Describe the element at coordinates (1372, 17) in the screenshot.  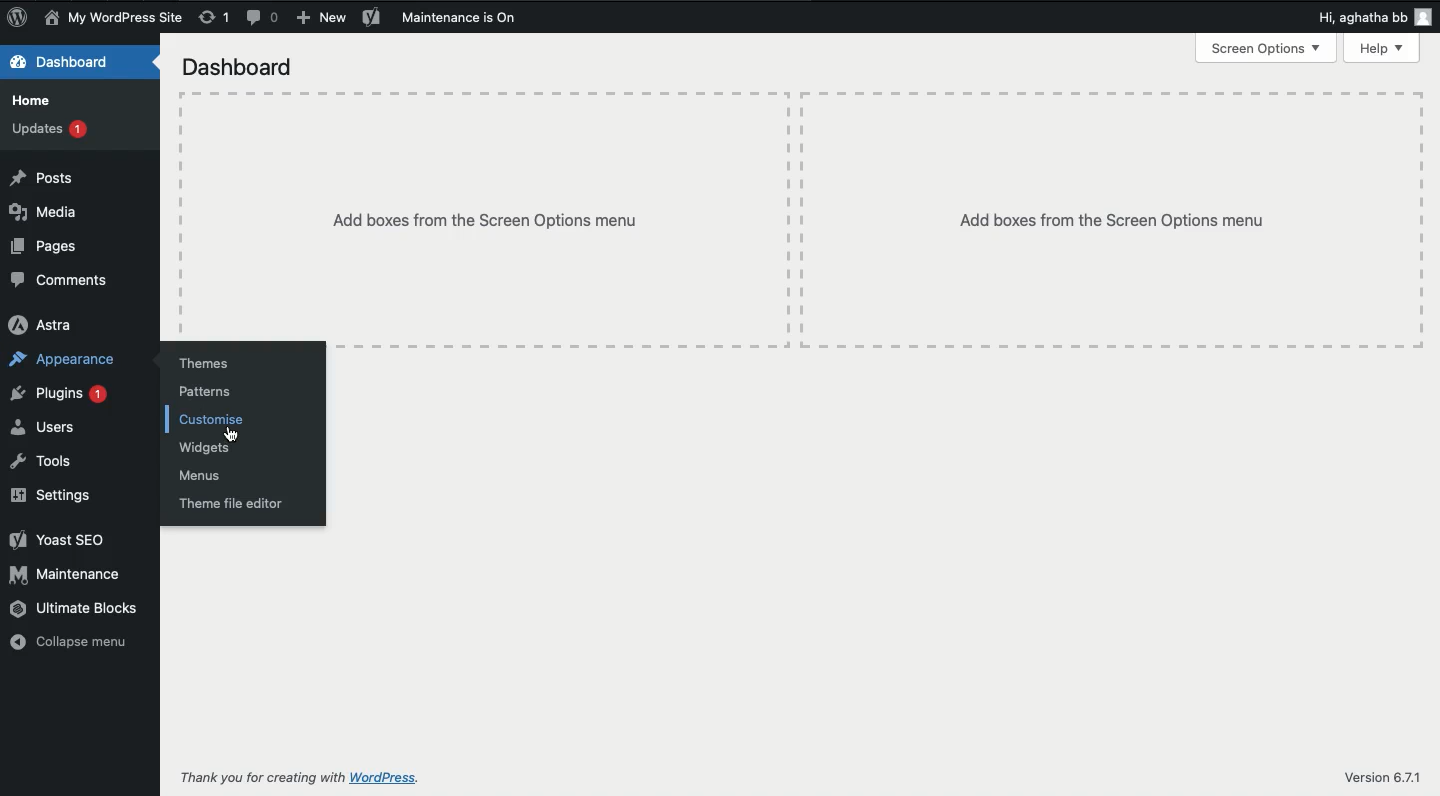
I see `Hi user` at that location.